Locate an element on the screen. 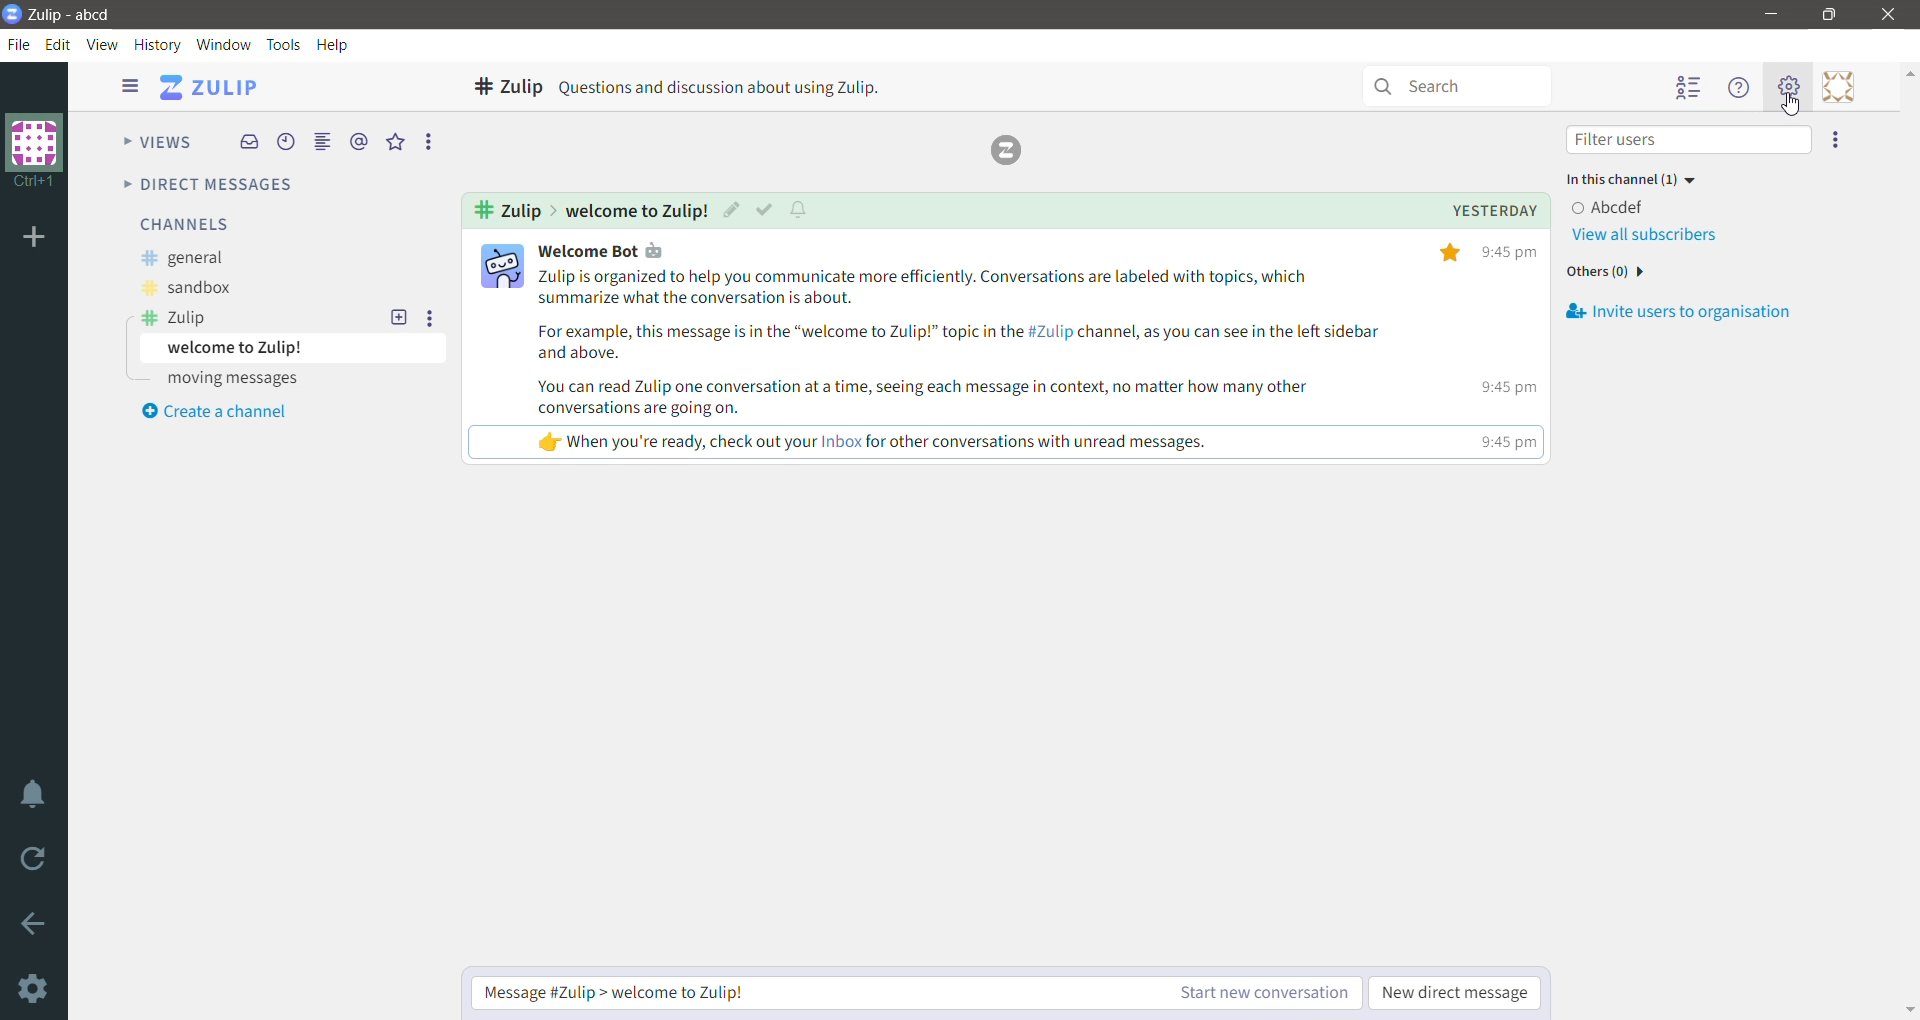  More options is located at coordinates (1837, 138).